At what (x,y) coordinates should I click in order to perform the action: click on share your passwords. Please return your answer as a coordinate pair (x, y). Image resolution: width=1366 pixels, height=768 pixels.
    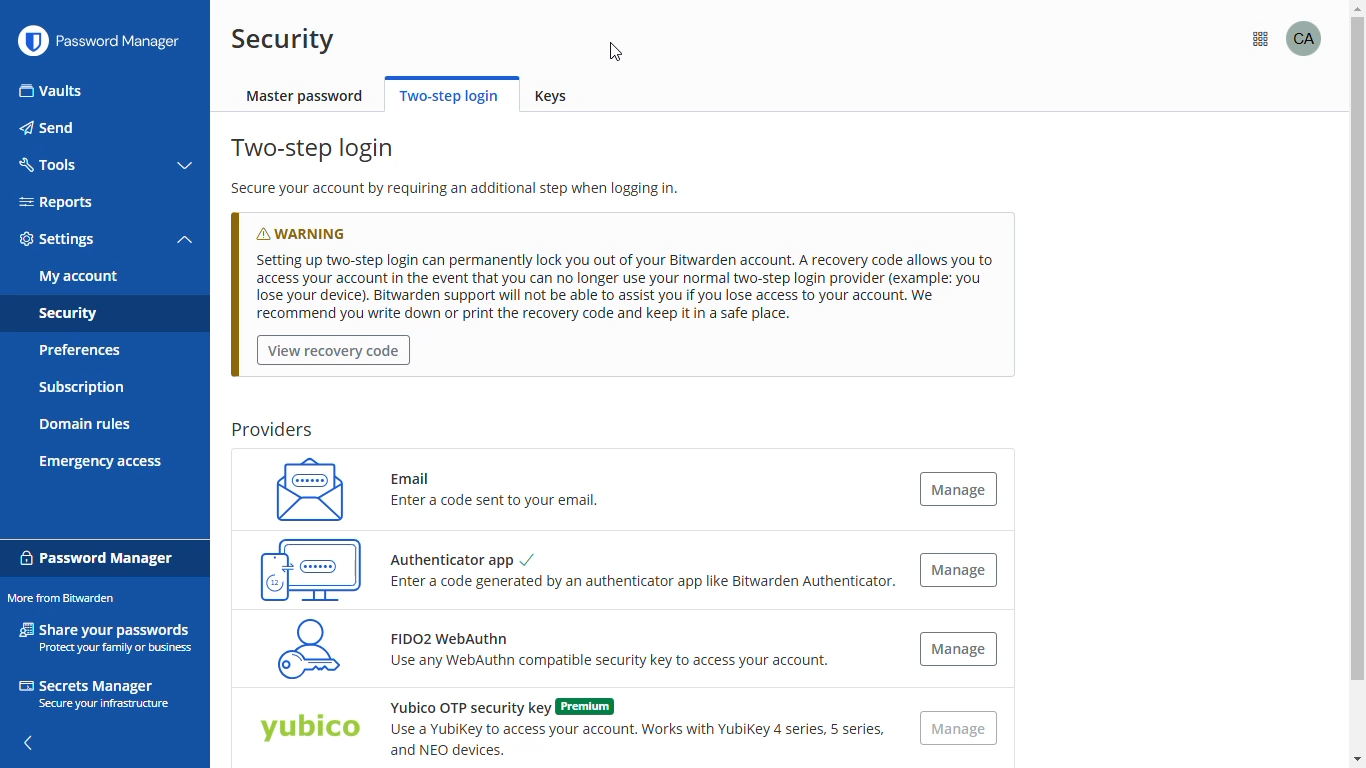
    Looking at the image, I should click on (108, 636).